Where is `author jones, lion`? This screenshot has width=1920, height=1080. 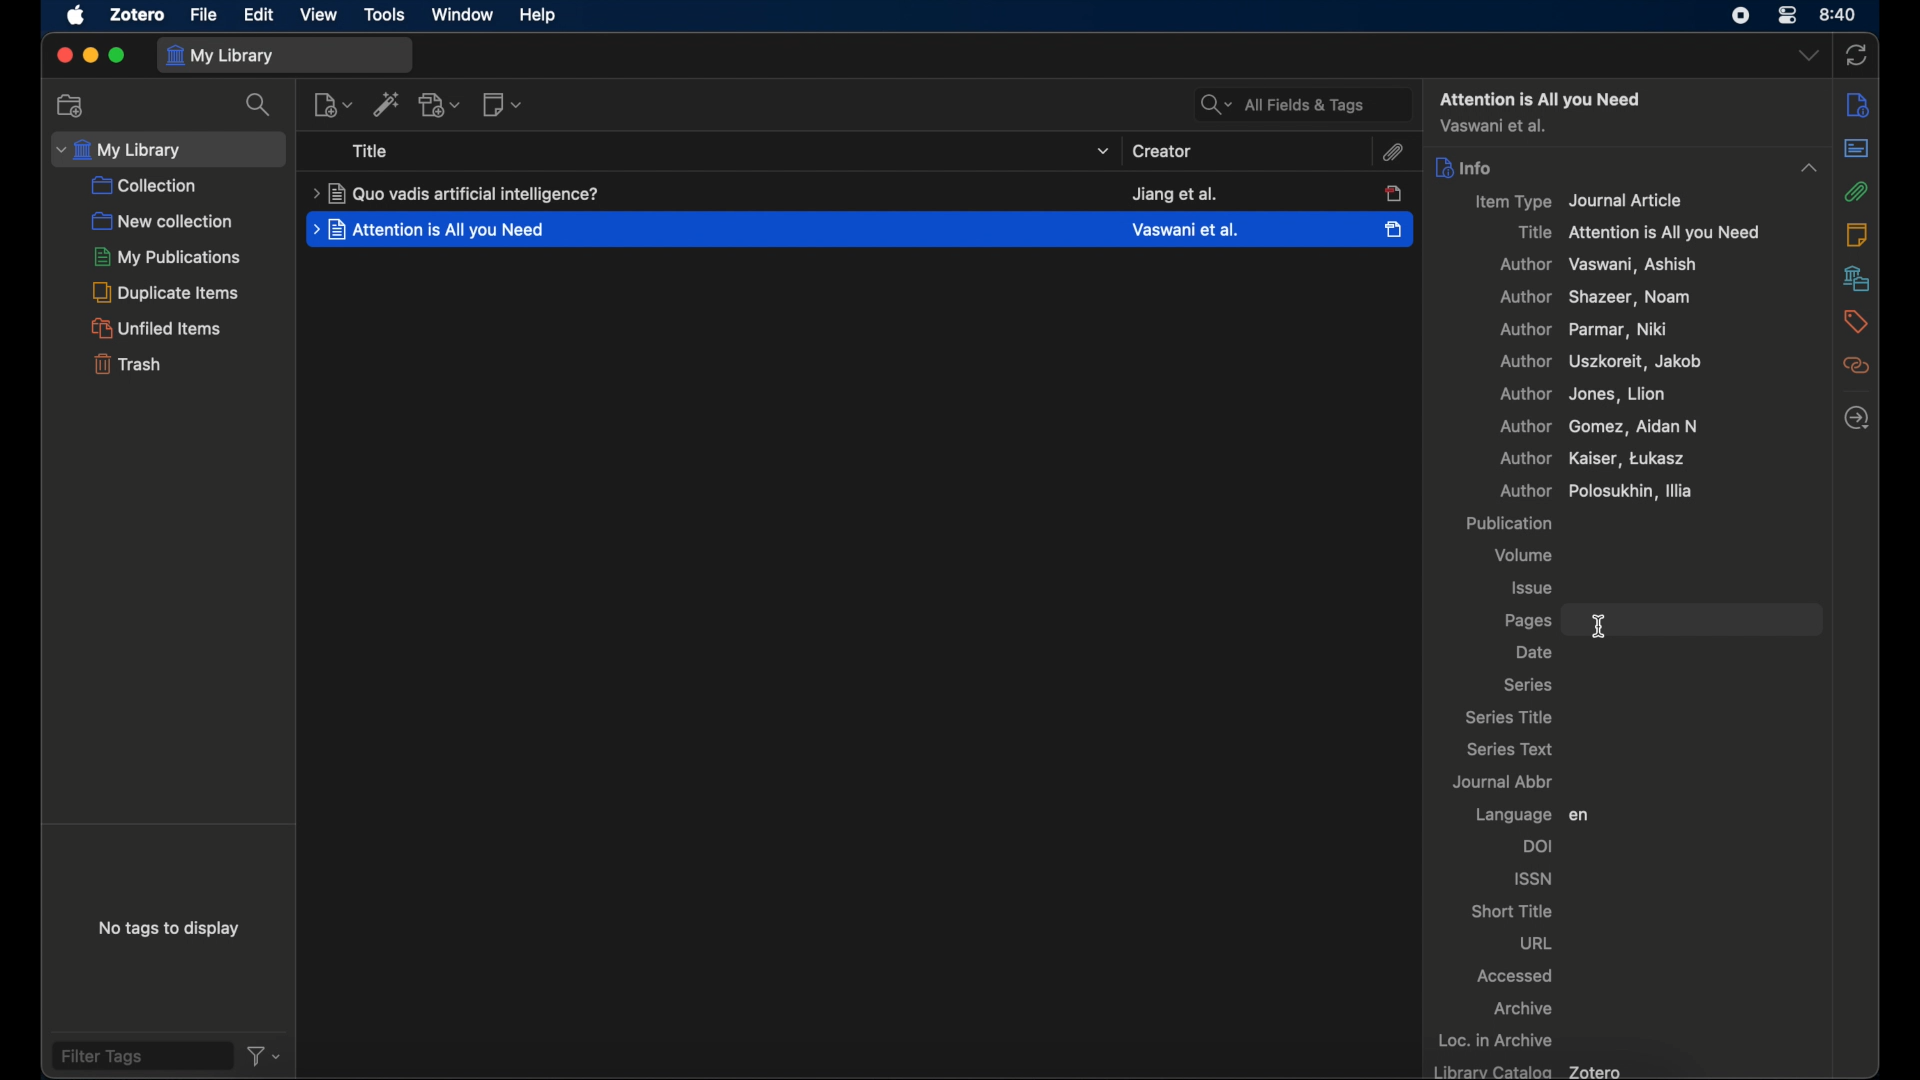 author jones, lion is located at coordinates (1585, 395).